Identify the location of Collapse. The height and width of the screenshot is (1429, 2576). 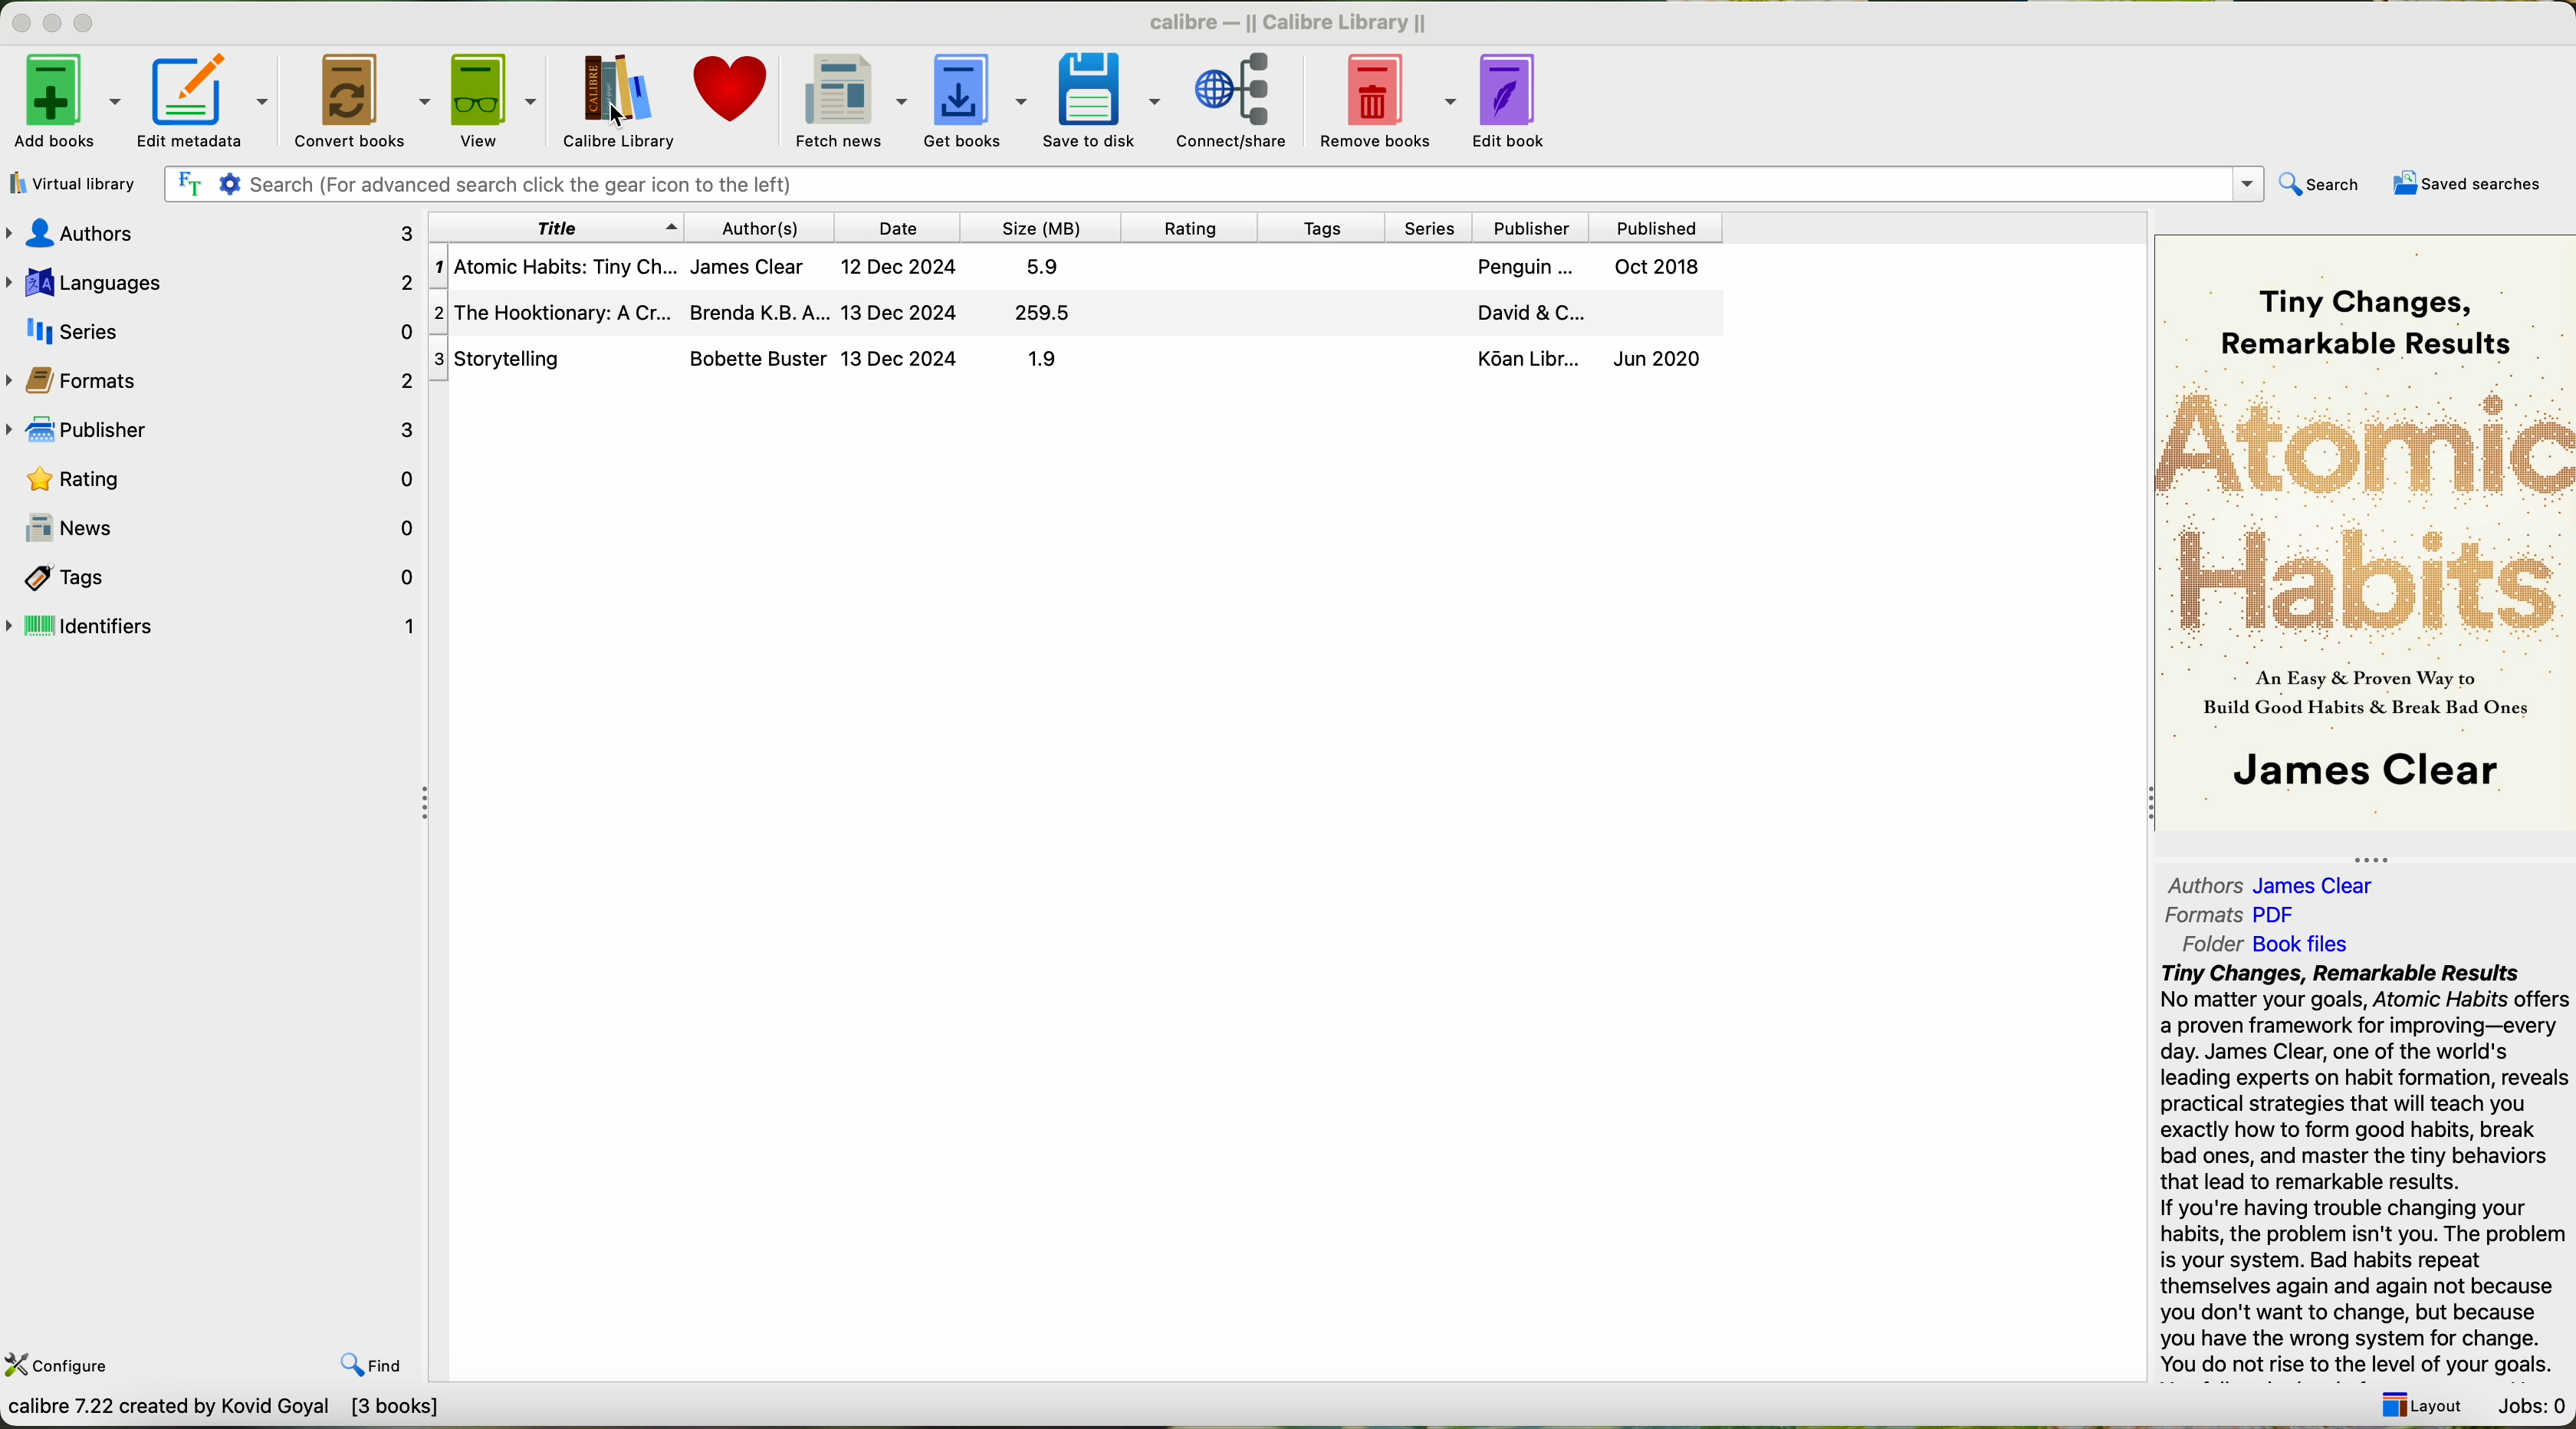
(430, 804).